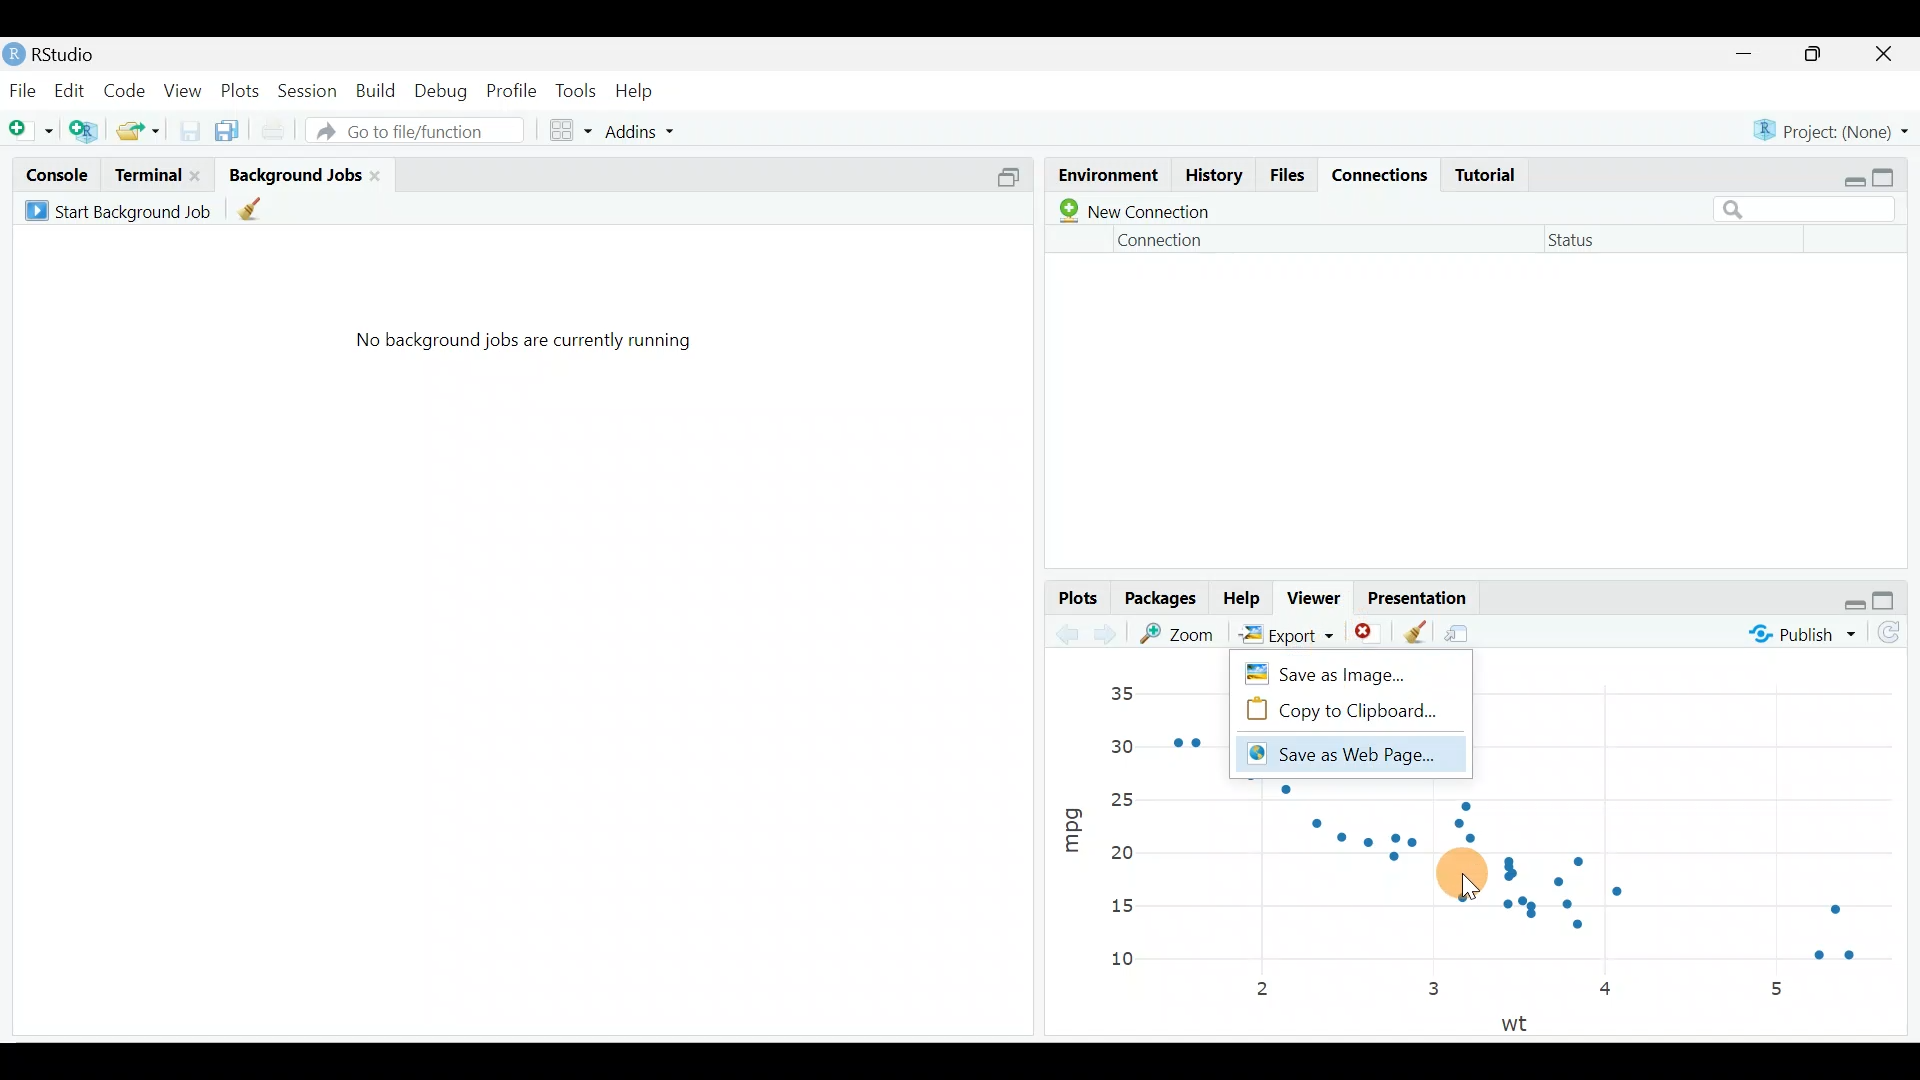  Describe the element at coordinates (1522, 1022) in the screenshot. I see `wt` at that location.